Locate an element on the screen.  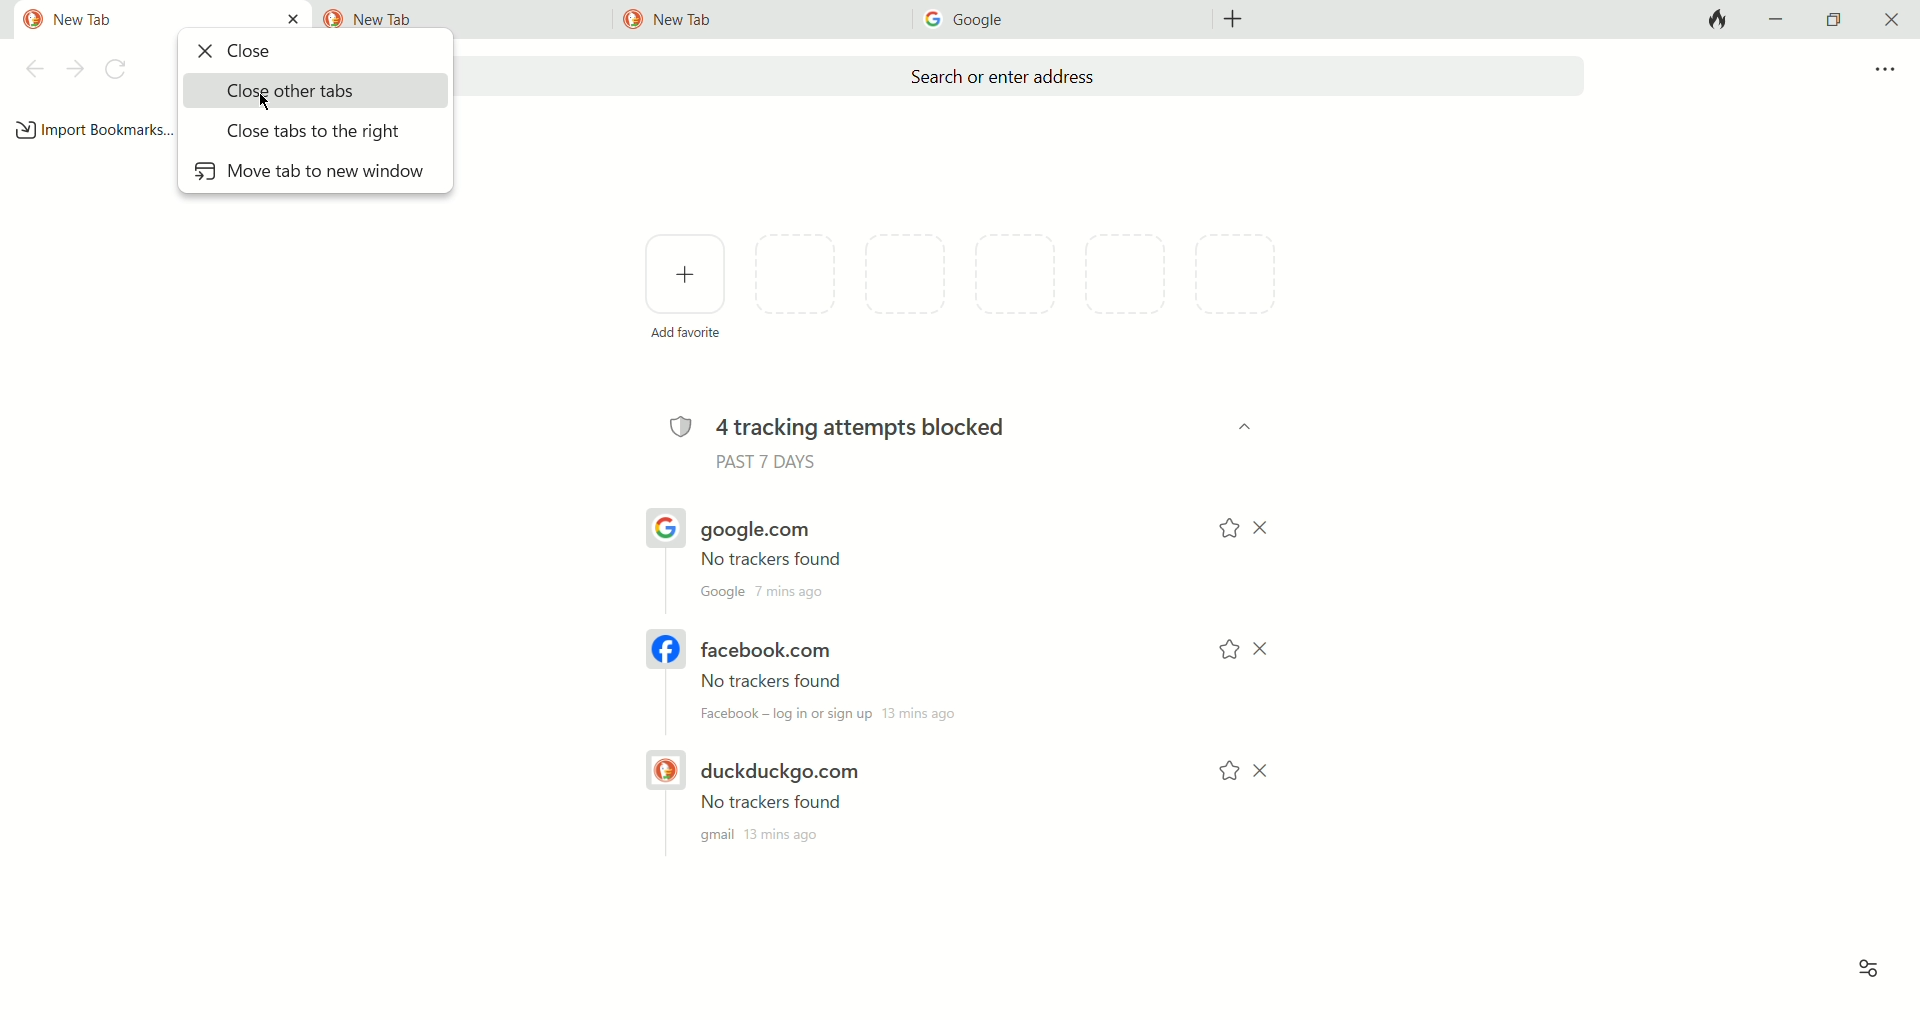
close is located at coordinates (1263, 773).